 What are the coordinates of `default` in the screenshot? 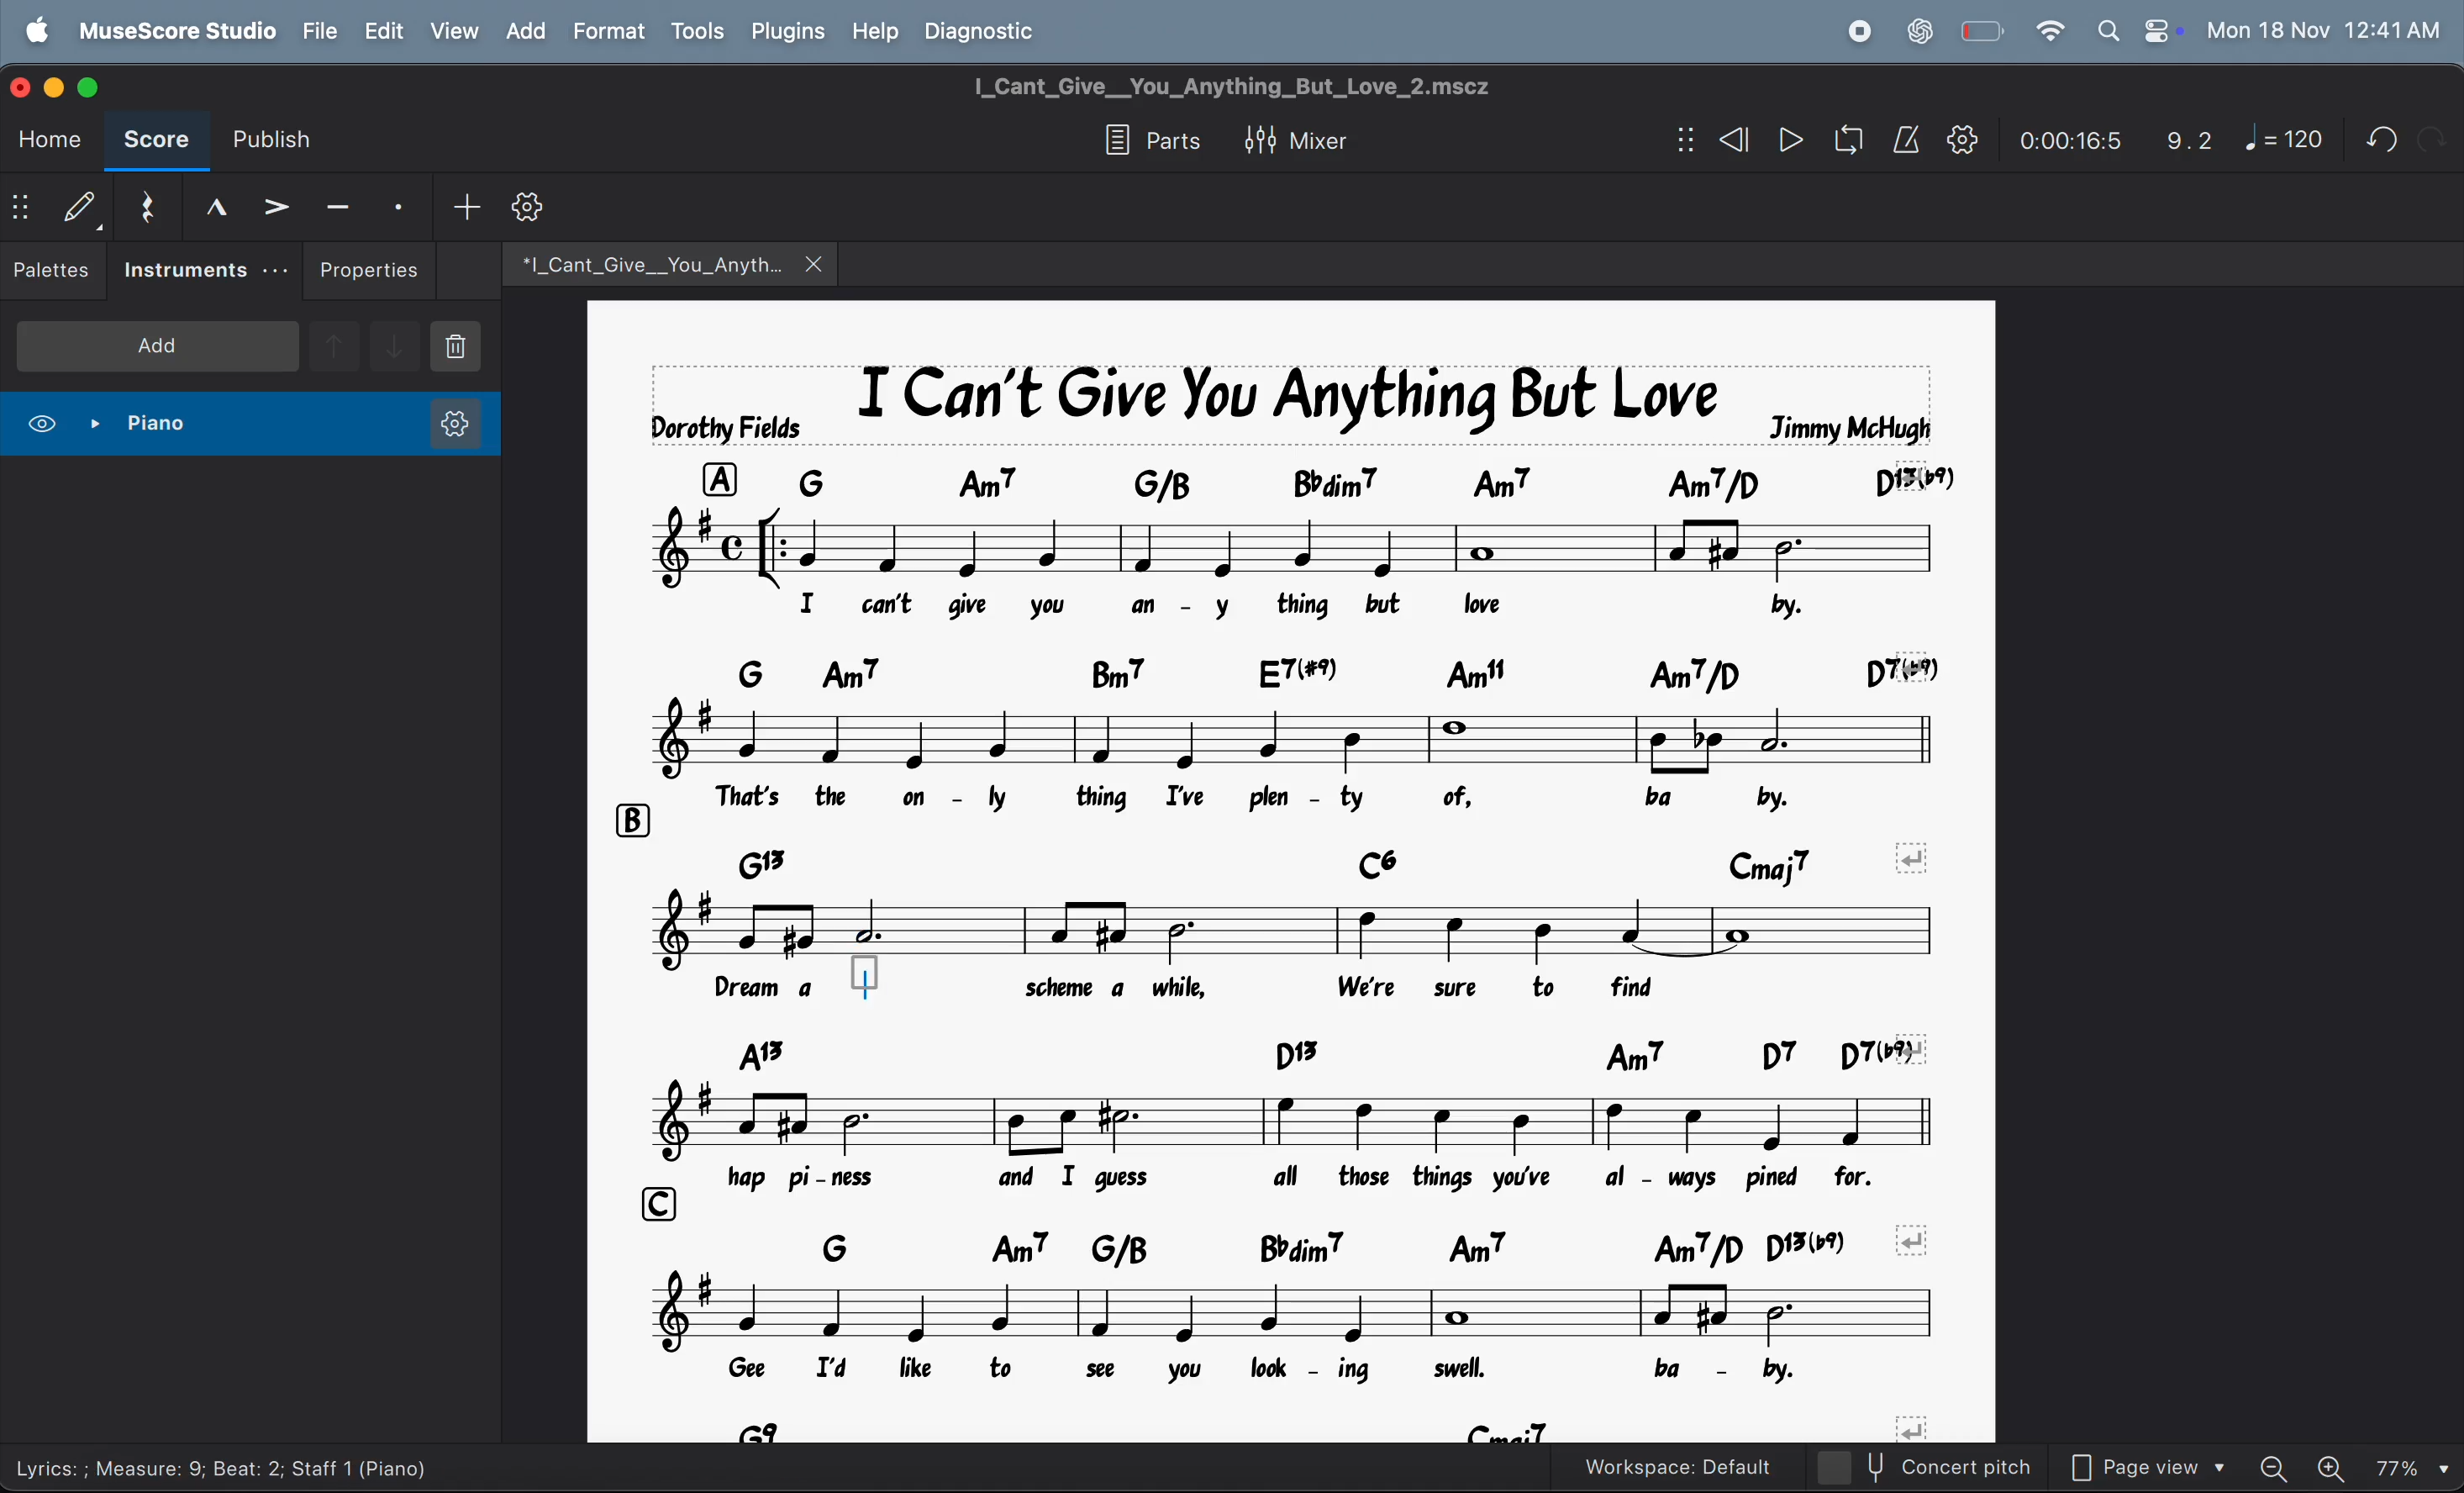 It's located at (84, 206).